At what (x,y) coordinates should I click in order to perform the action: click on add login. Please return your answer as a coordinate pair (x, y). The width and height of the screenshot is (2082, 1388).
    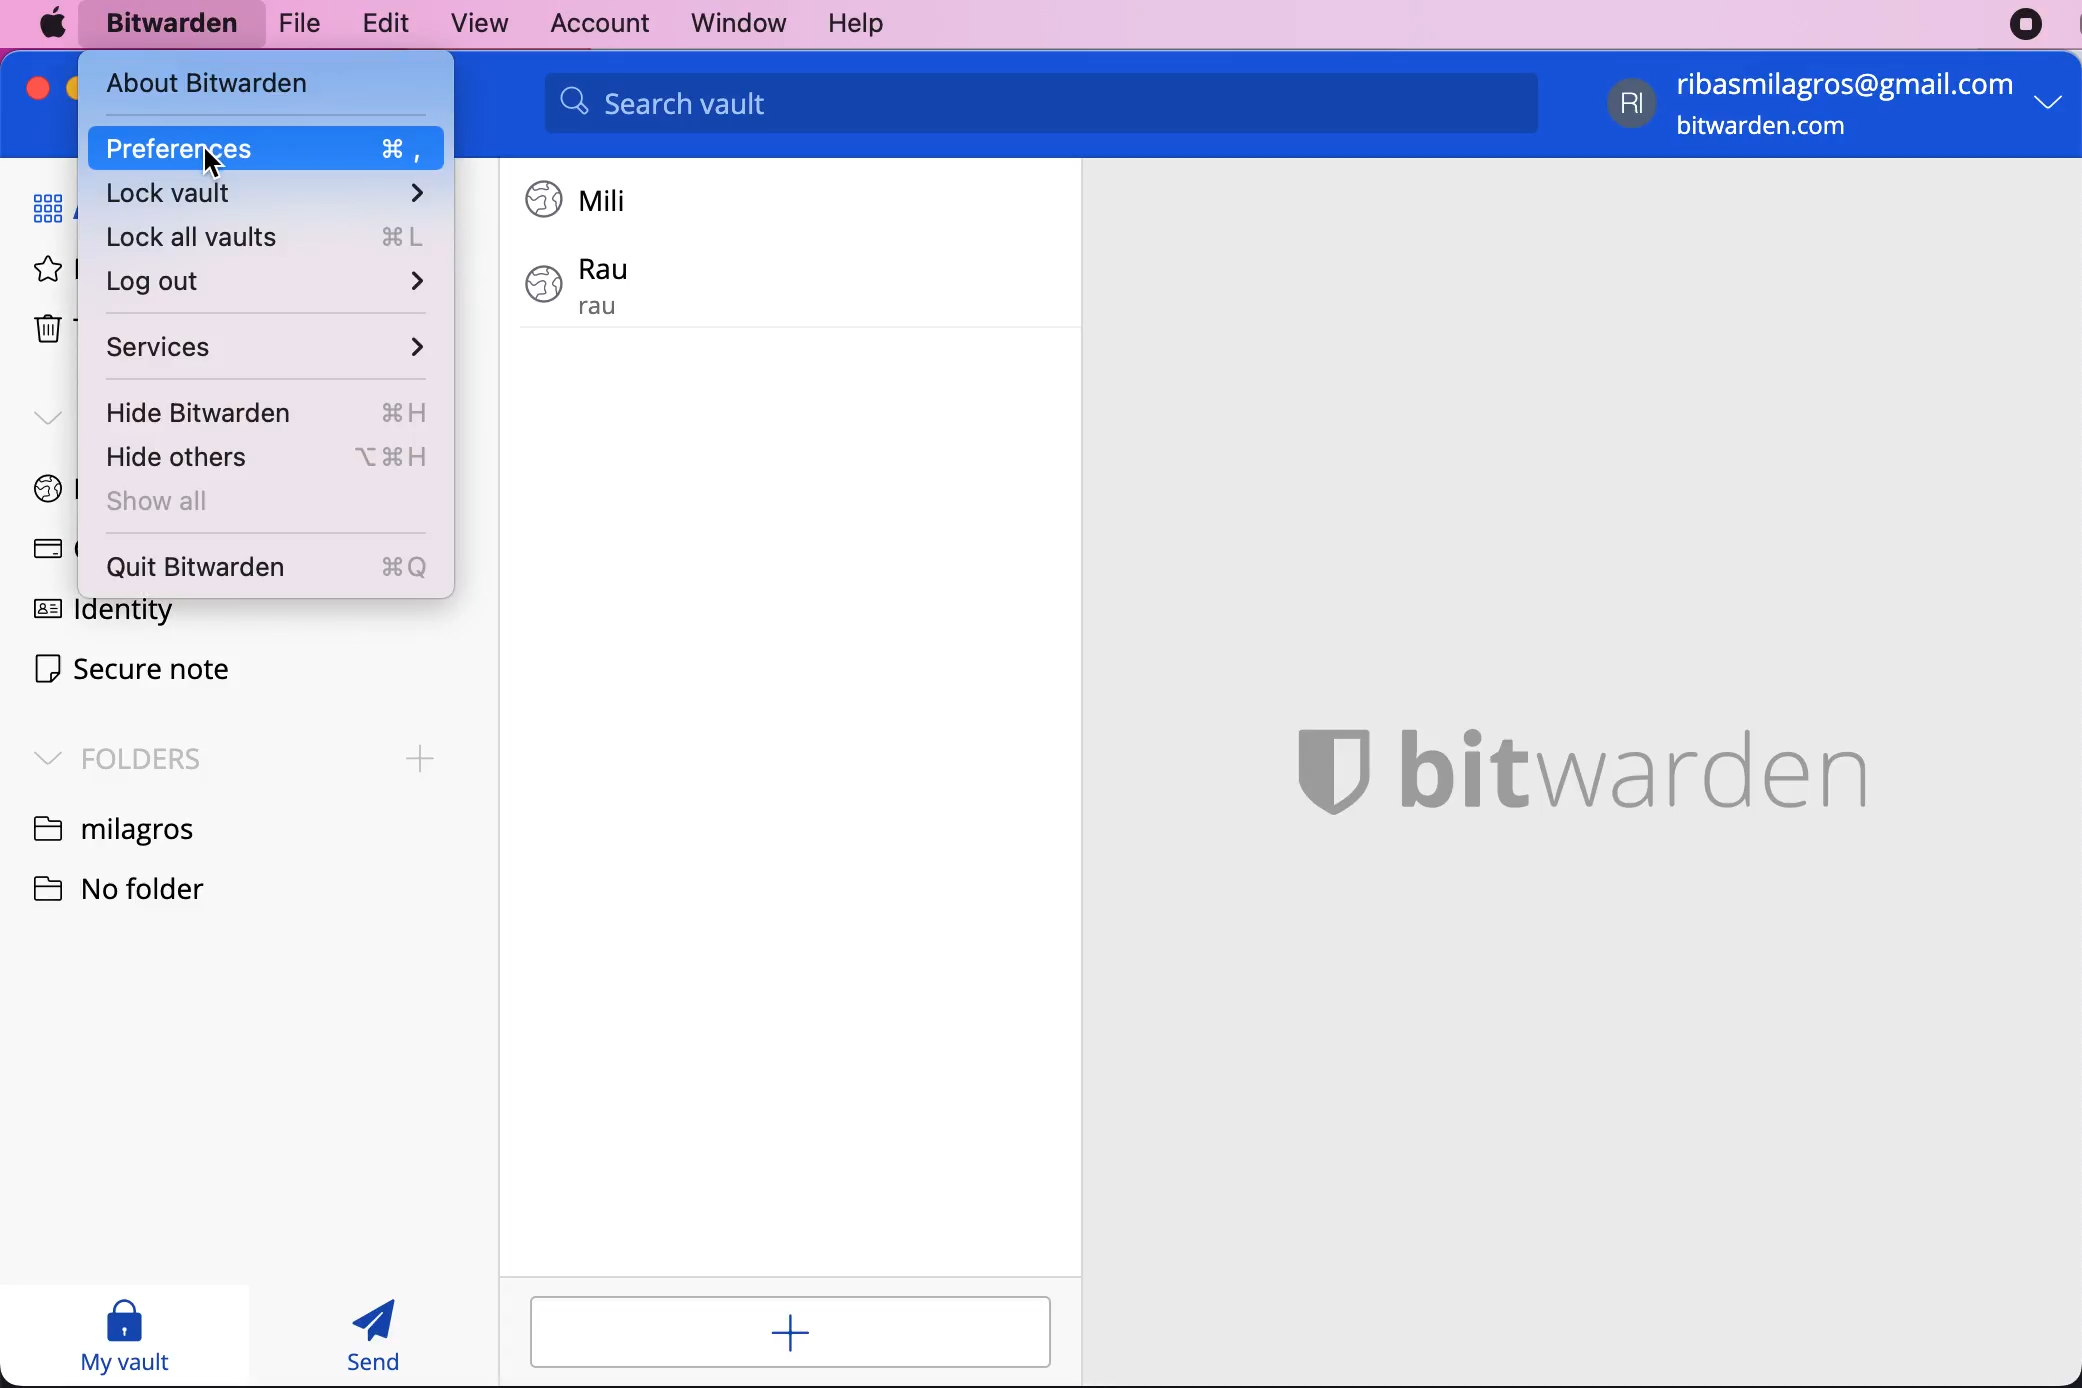
    Looking at the image, I should click on (791, 1332).